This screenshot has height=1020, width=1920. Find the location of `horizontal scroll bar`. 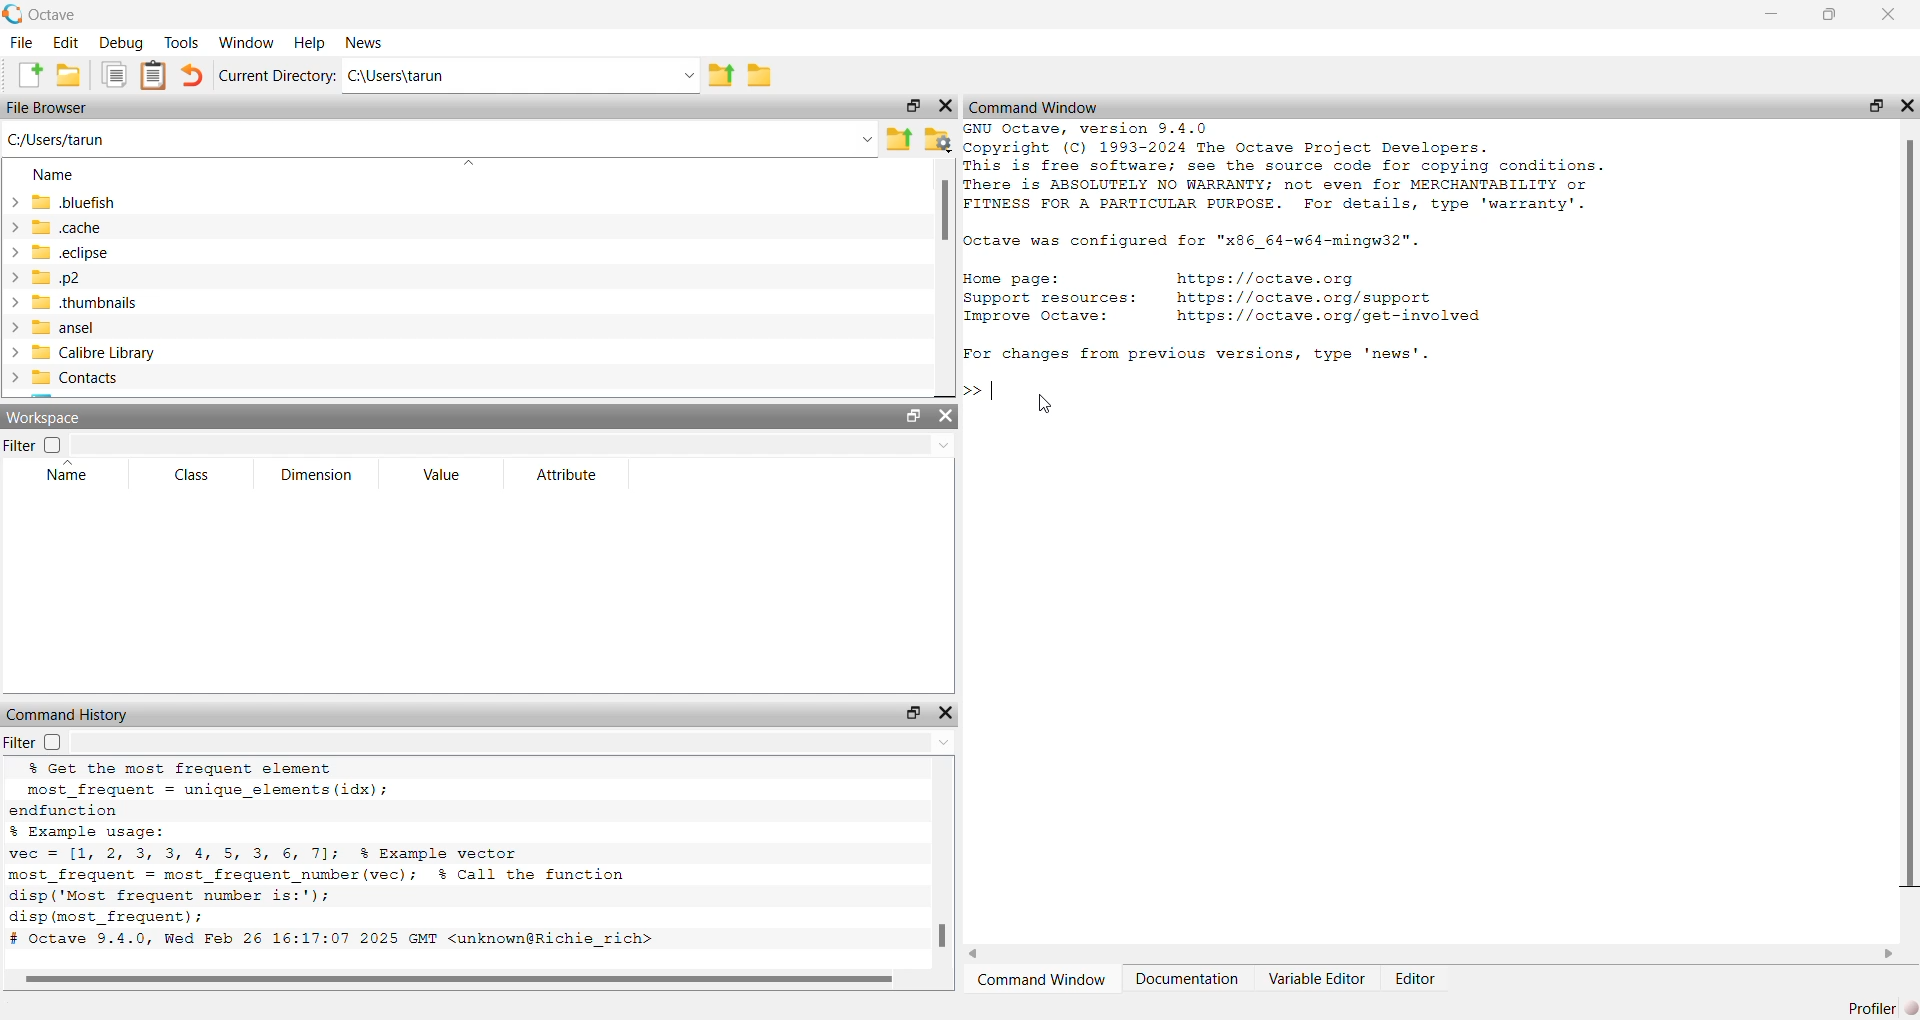

horizontal scroll bar is located at coordinates (466, 980).